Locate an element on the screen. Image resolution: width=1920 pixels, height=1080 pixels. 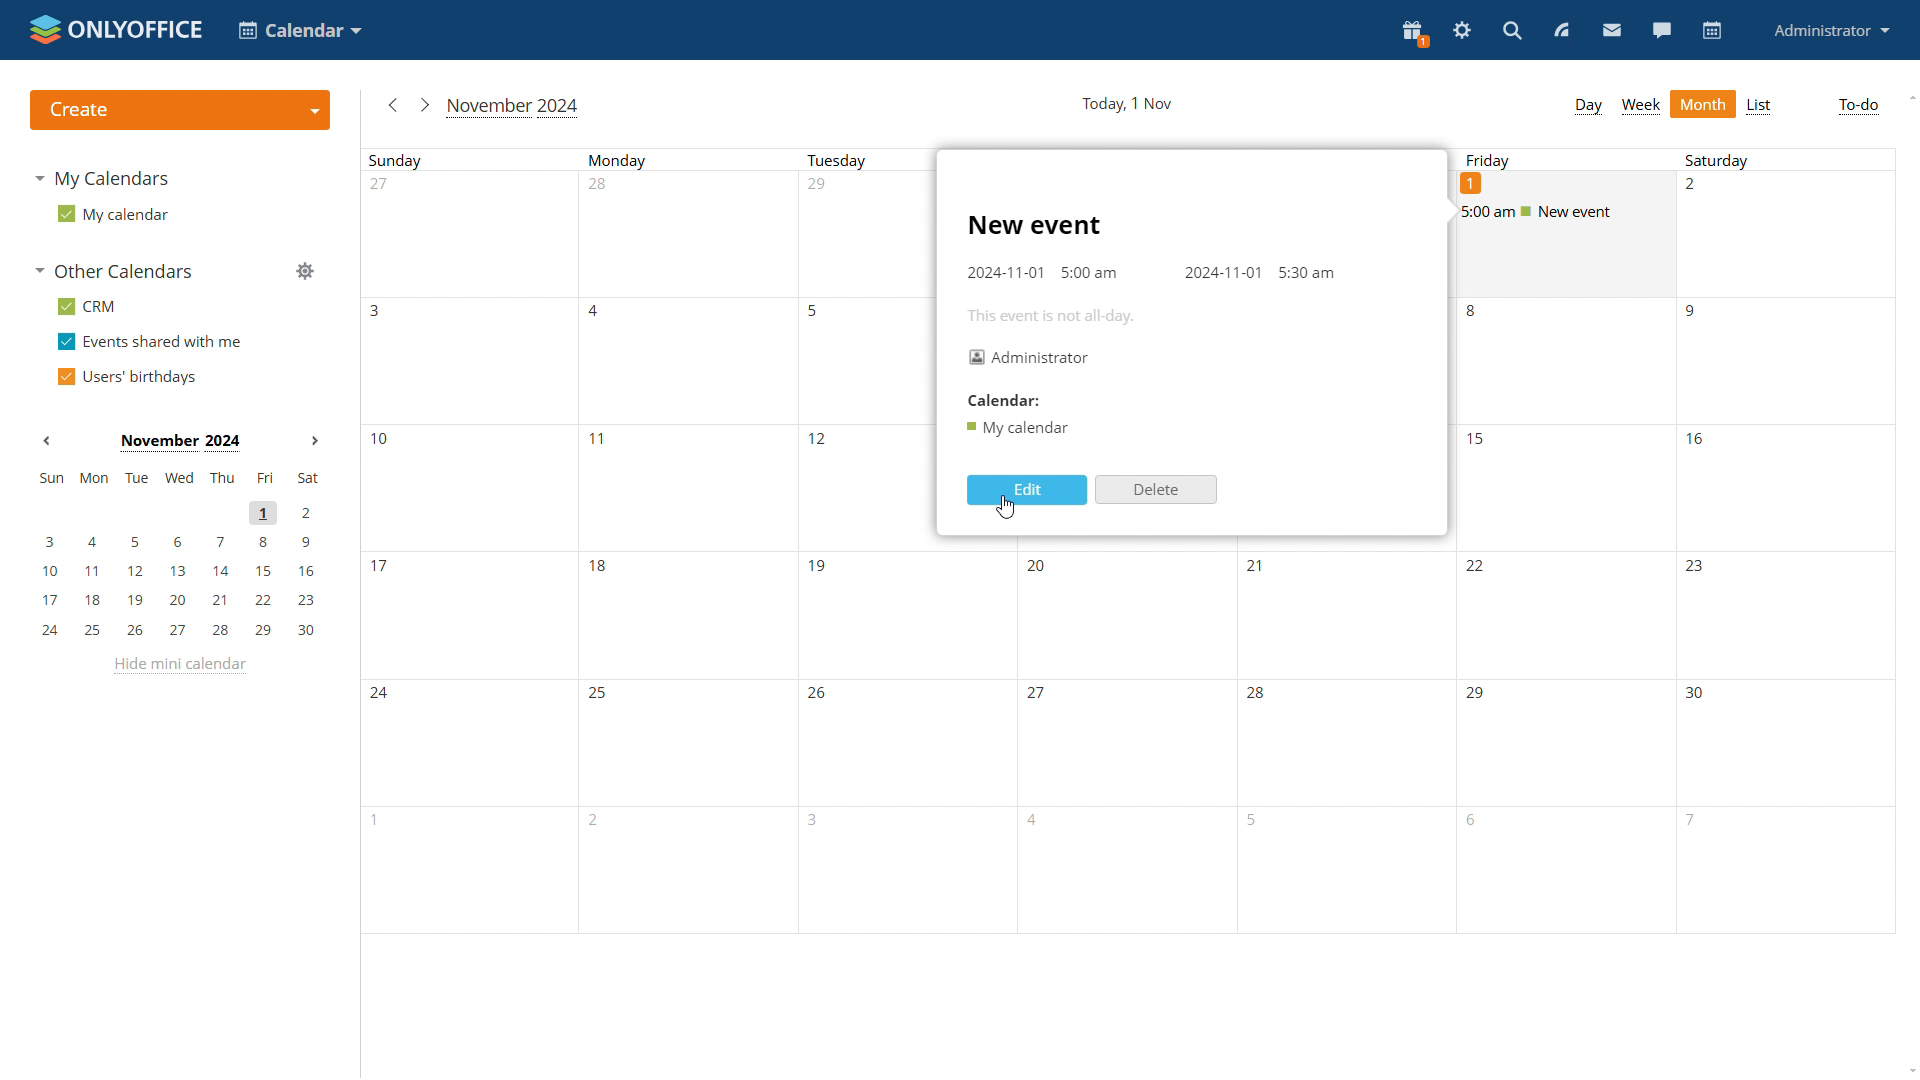
month view is located at coordinates (1703, 103).